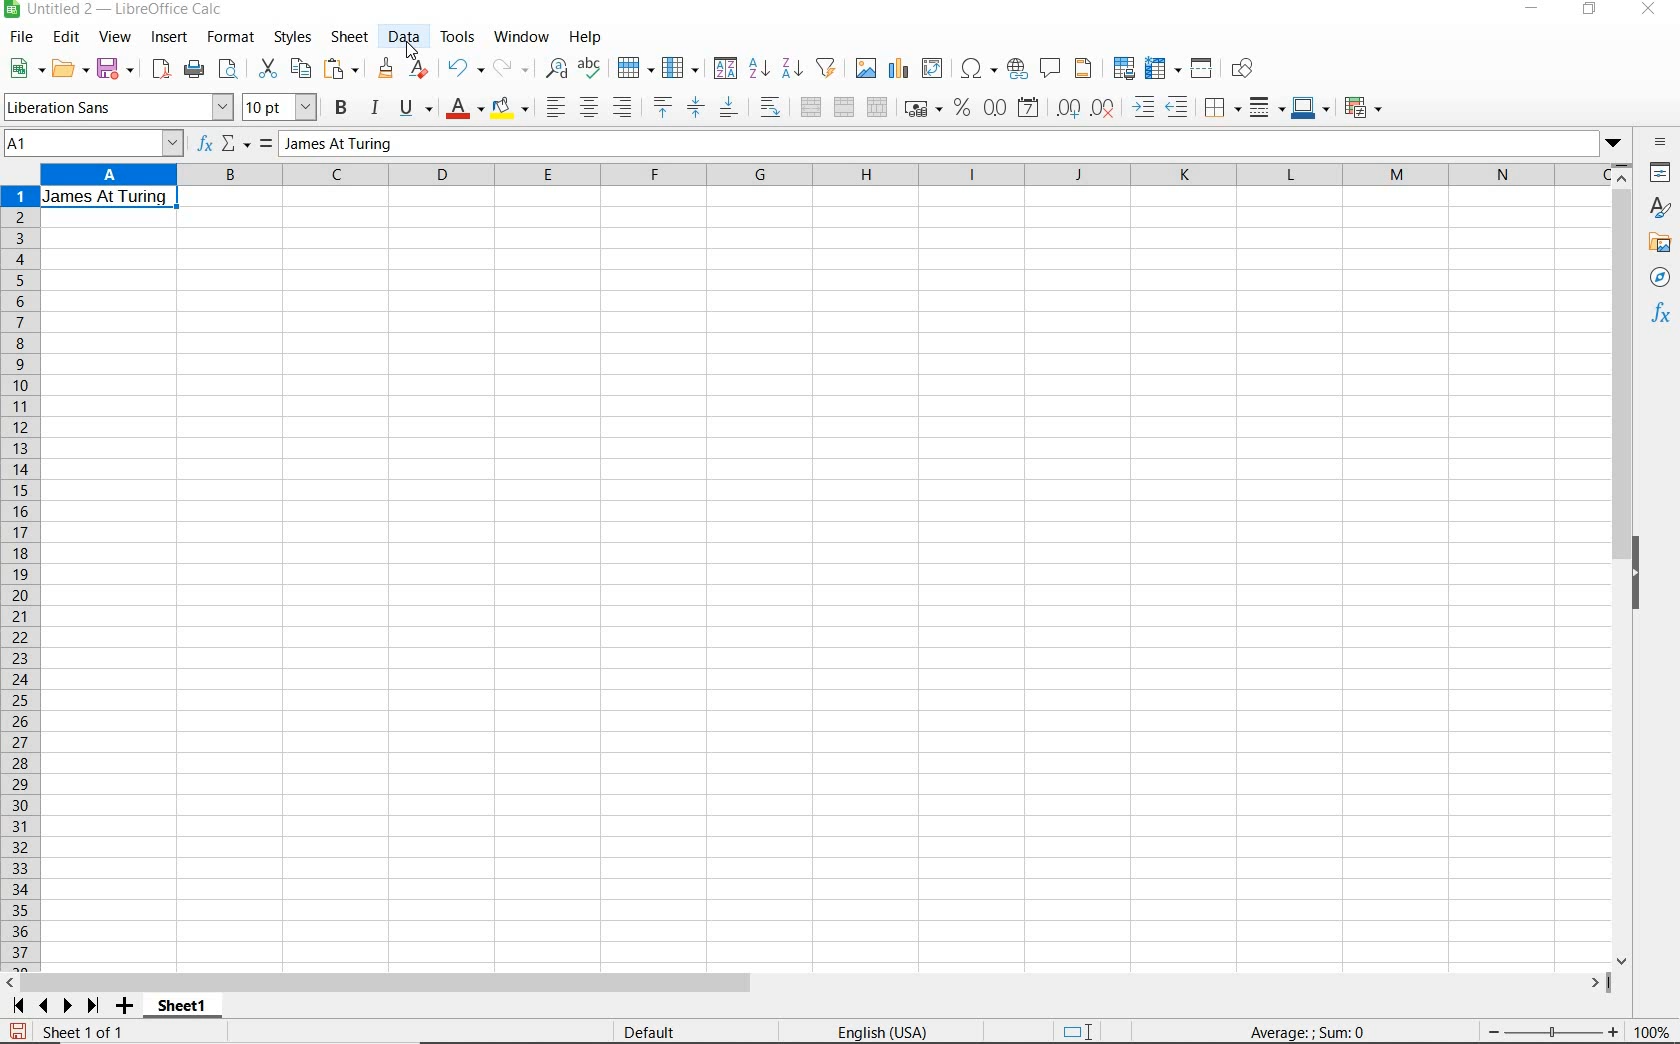 The width and height of the screenshot is (1680, 1044). Describe the element at coordinates (25, 69) in the screenshot. I see `new` at that location.